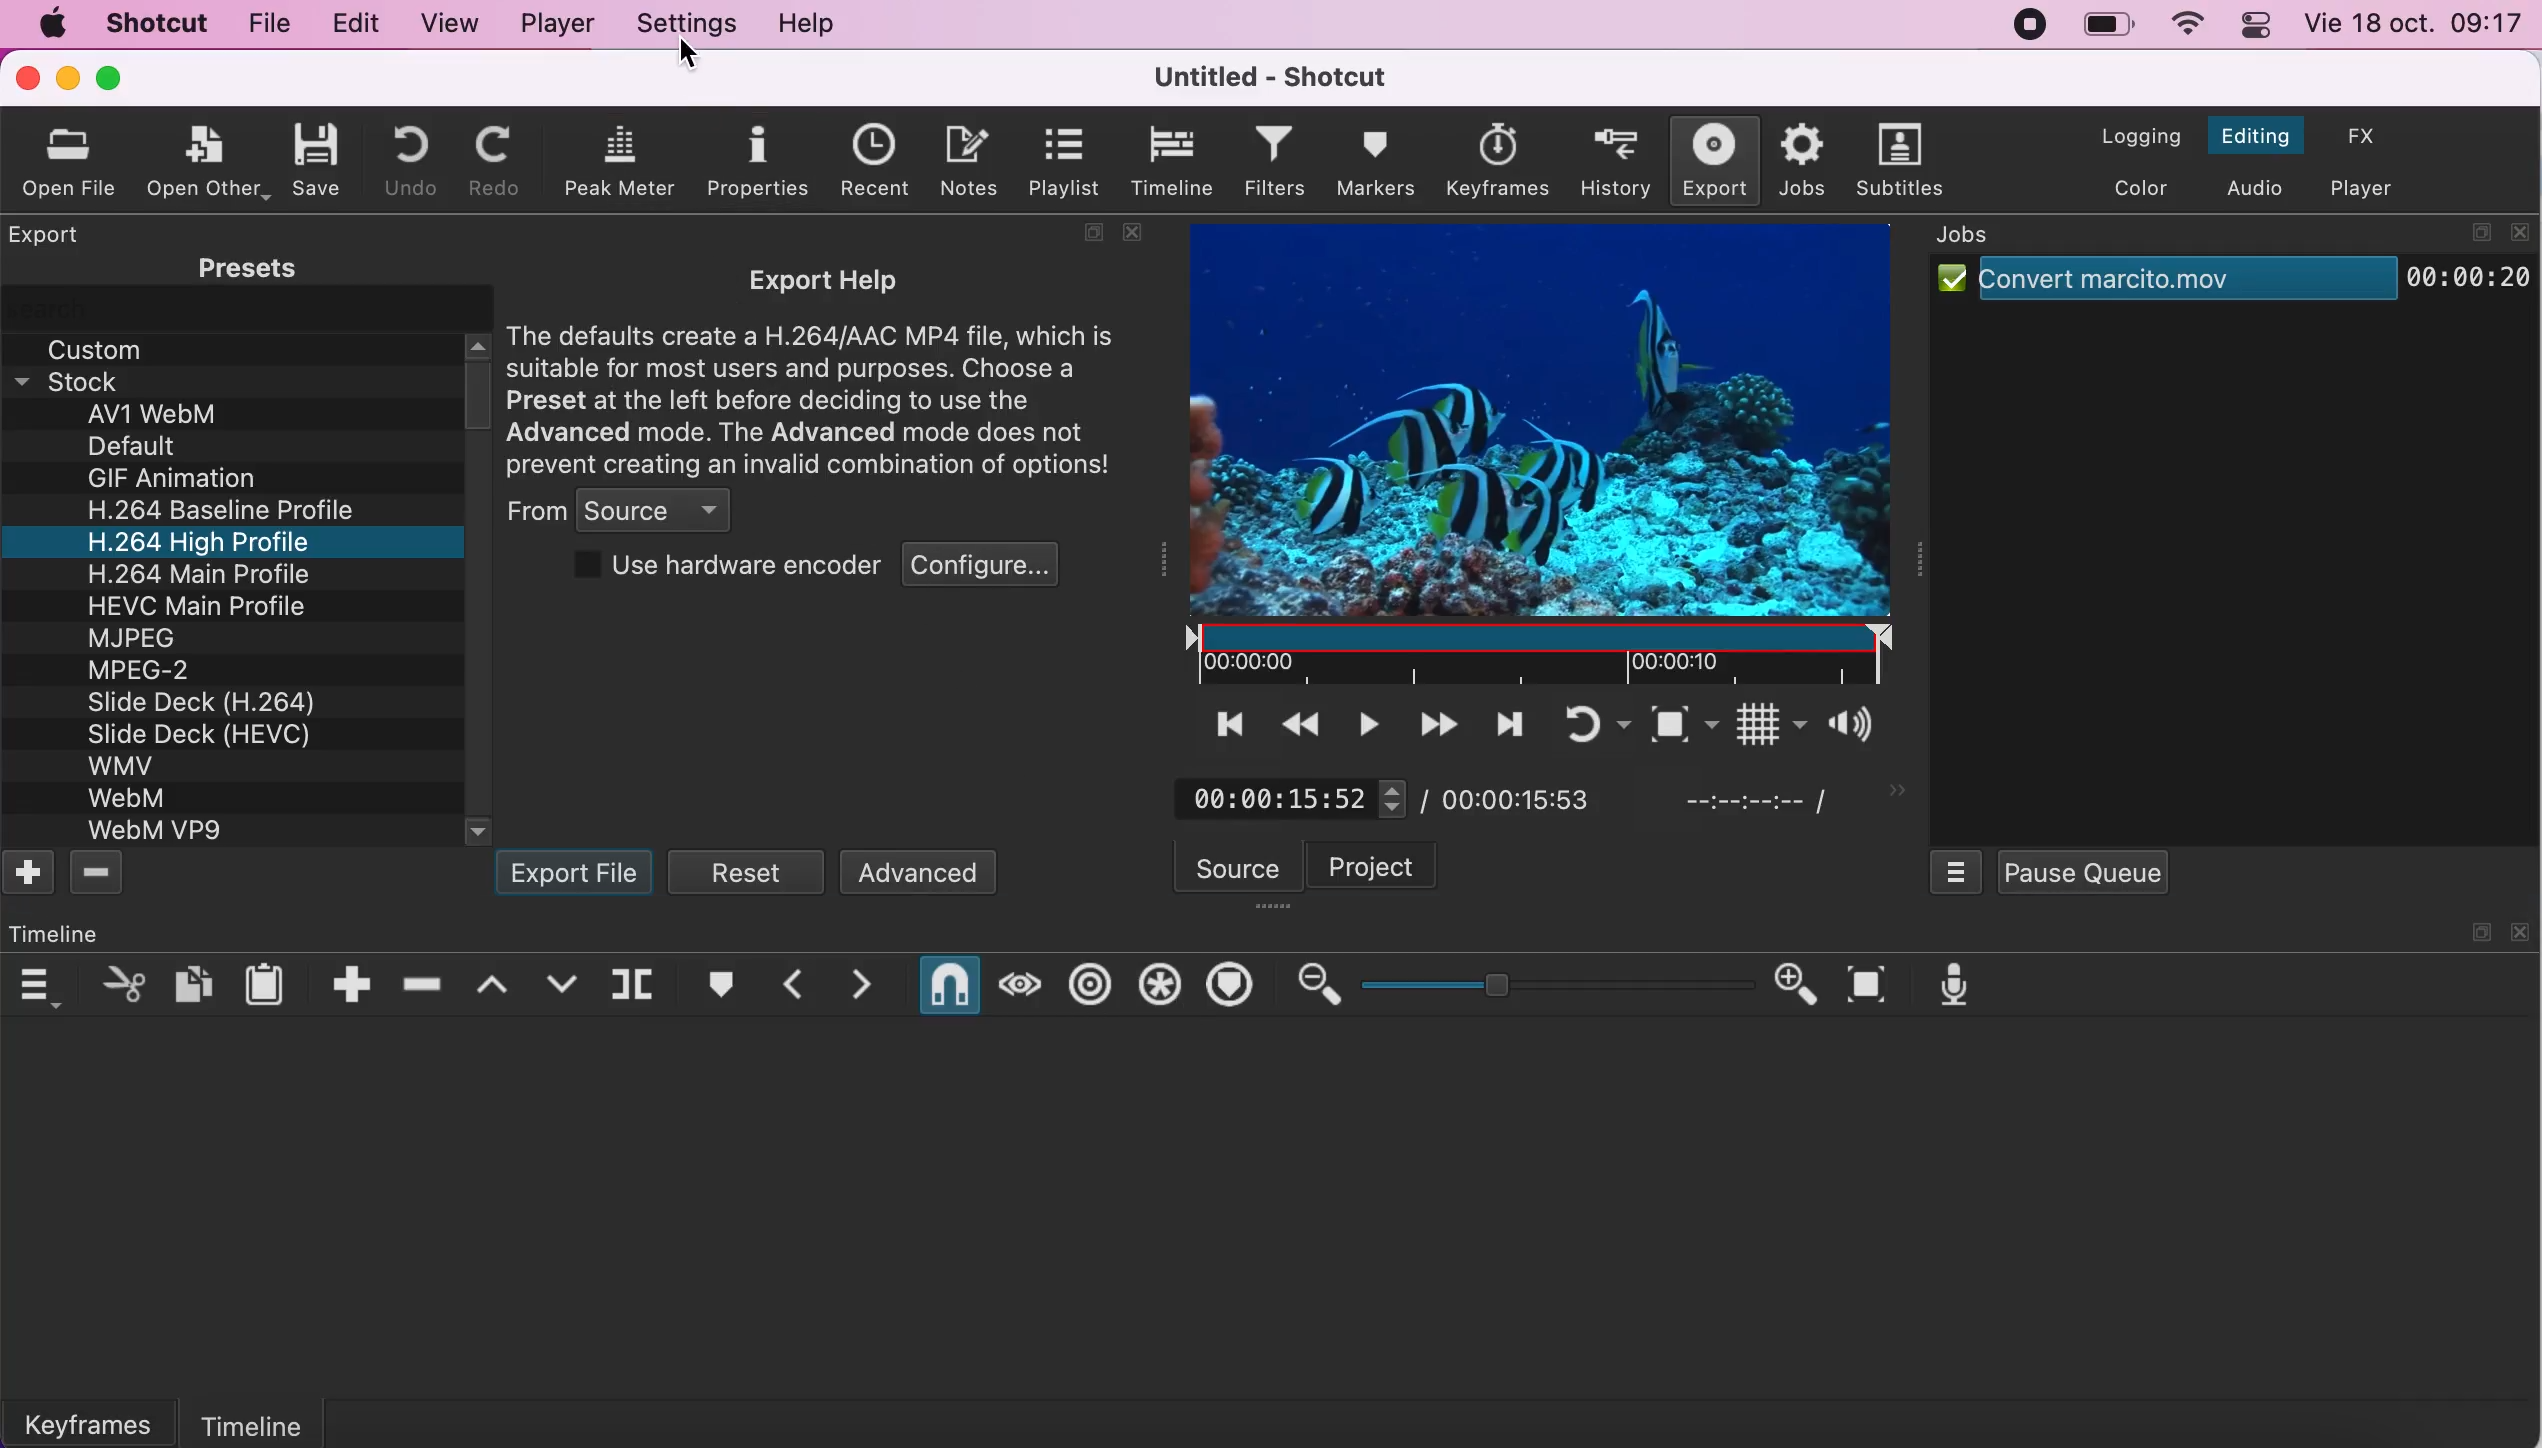 The image size is (2542, 1448). Describe the element at coordinates (1379, 163) in the screenshot. I see `markers` at that location.